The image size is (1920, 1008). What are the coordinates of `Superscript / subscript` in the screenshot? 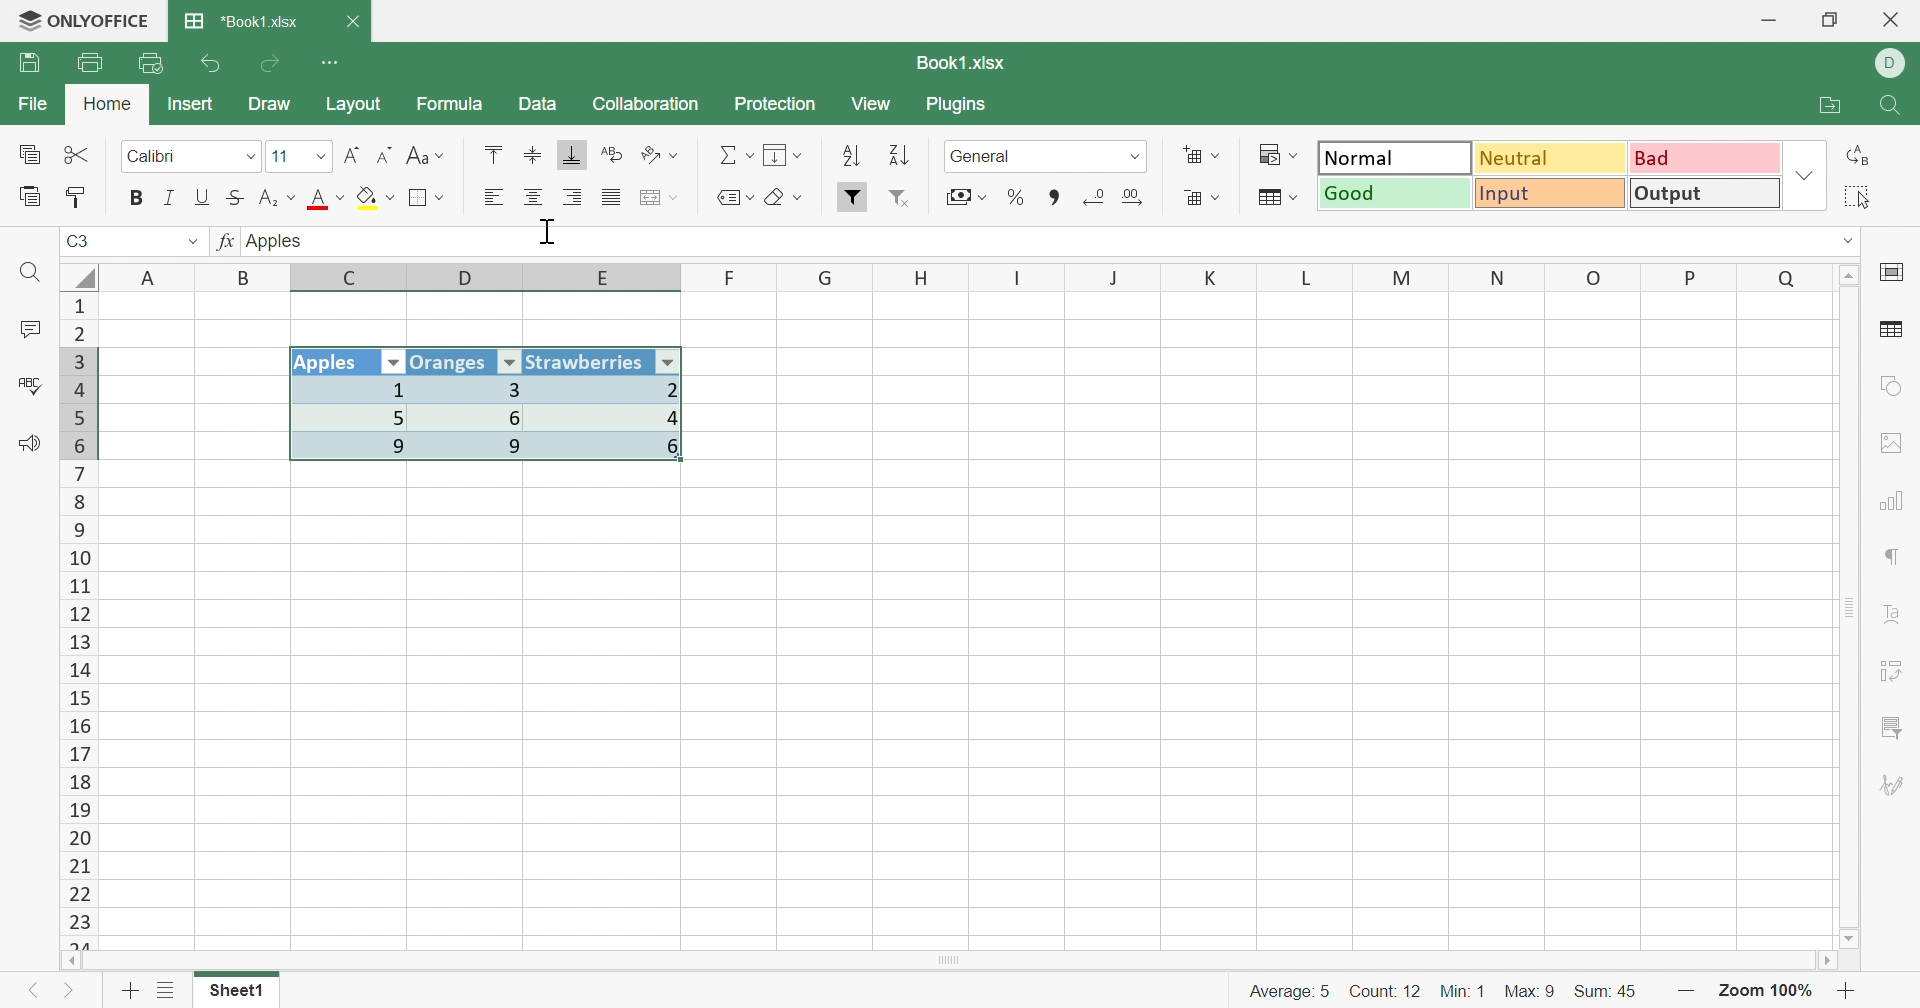 It's located at (279, 199).